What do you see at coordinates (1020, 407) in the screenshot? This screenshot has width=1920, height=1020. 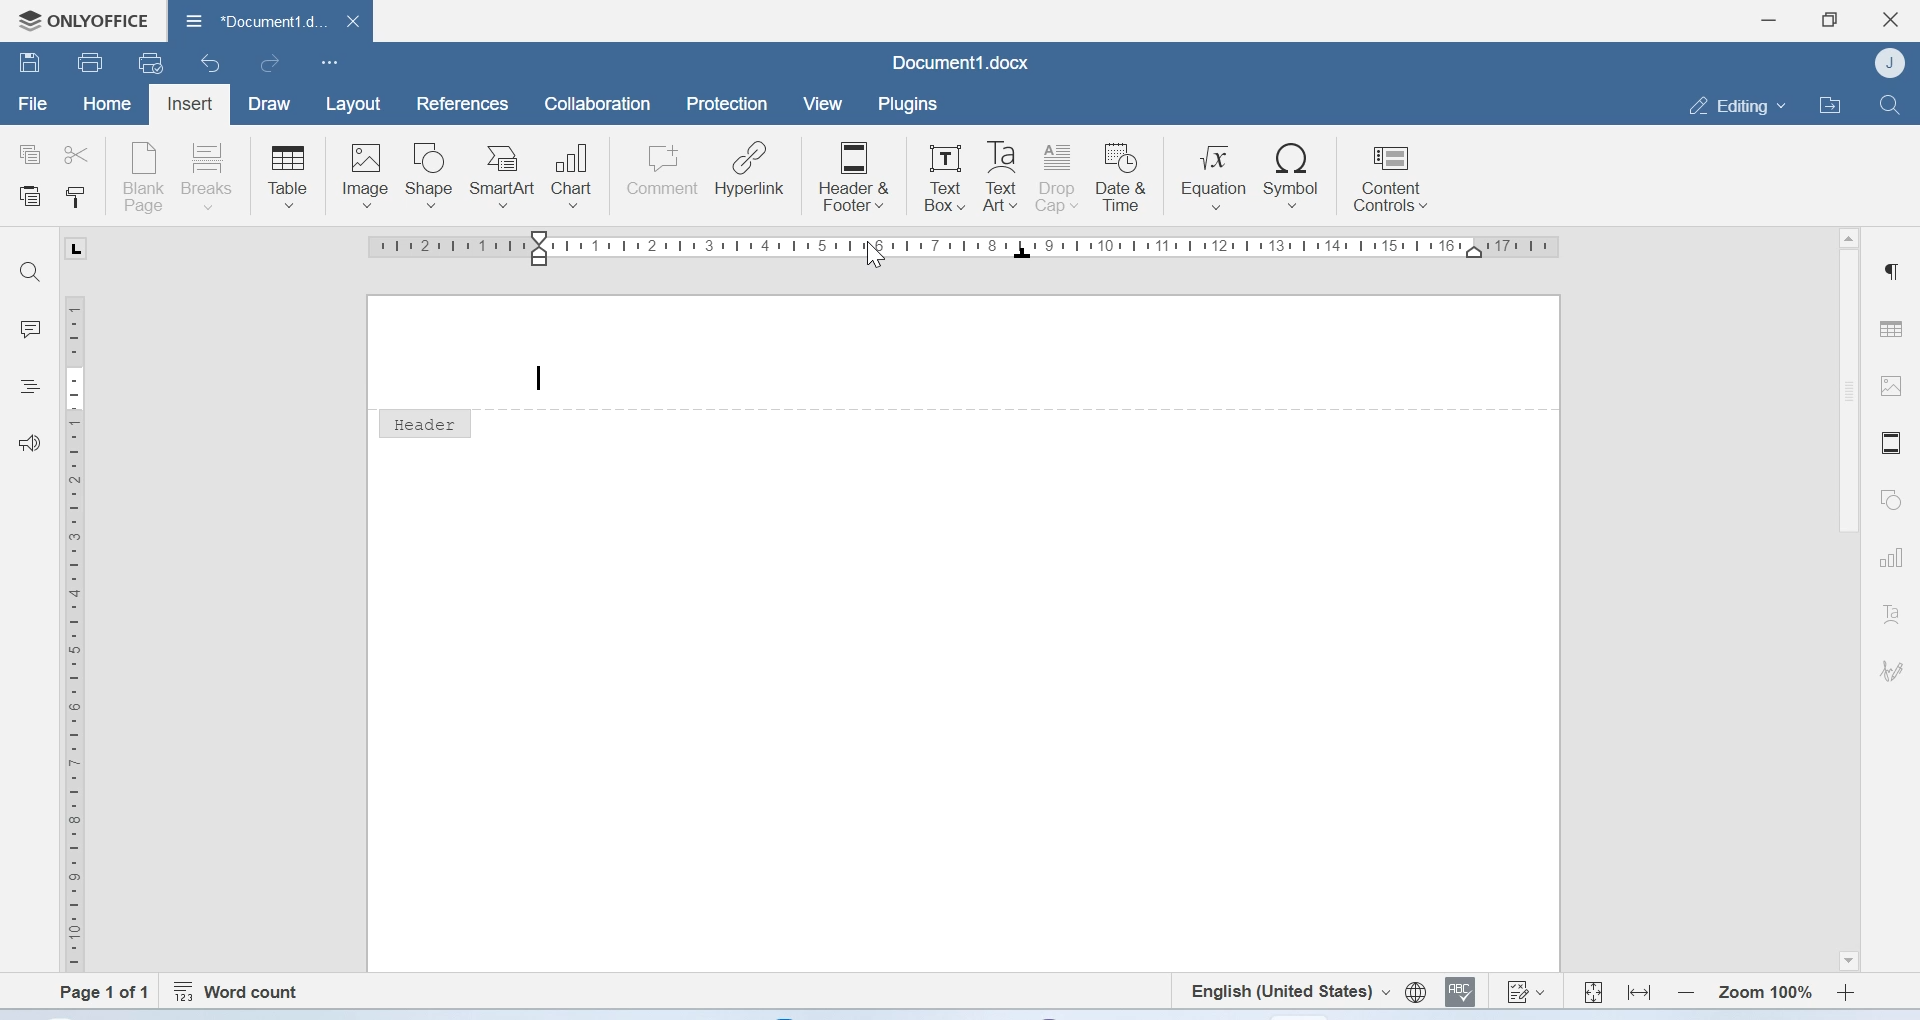 I see `header line` at bounding box center [1020, 407].